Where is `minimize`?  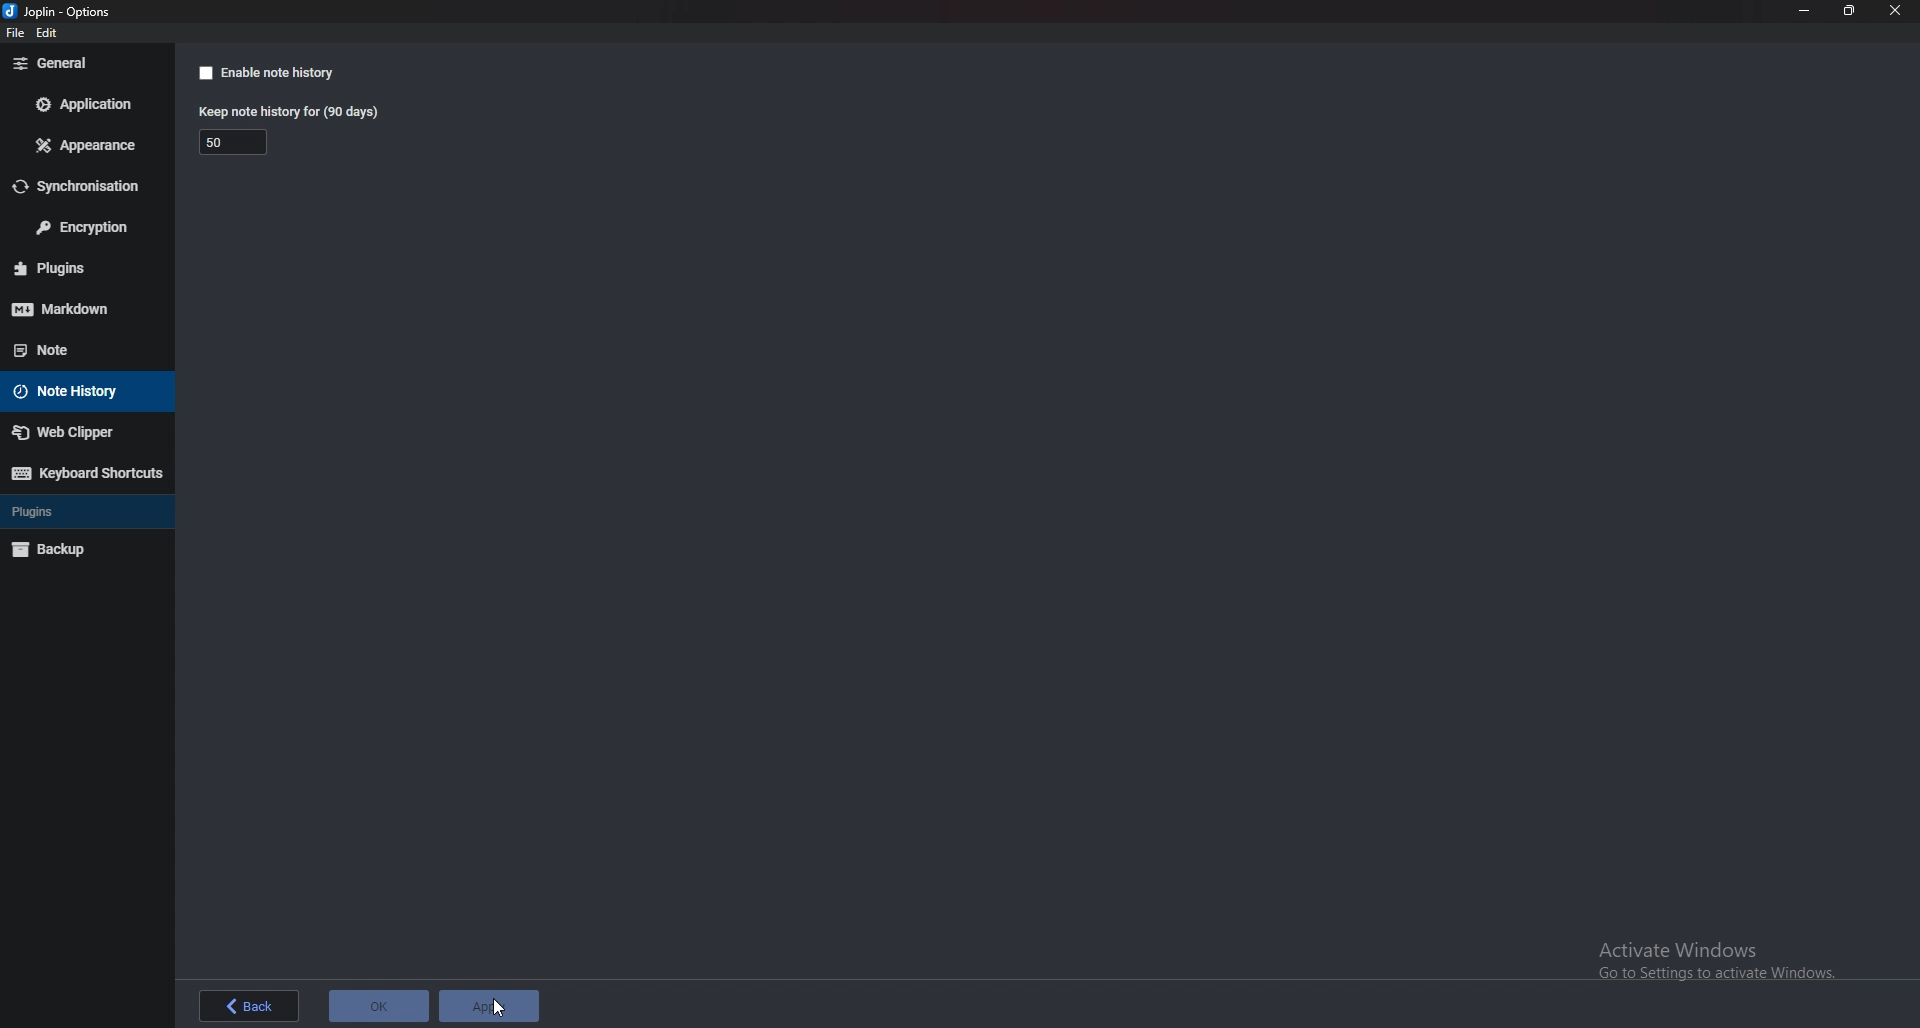 minimize is located at coordinates (1804, 11).